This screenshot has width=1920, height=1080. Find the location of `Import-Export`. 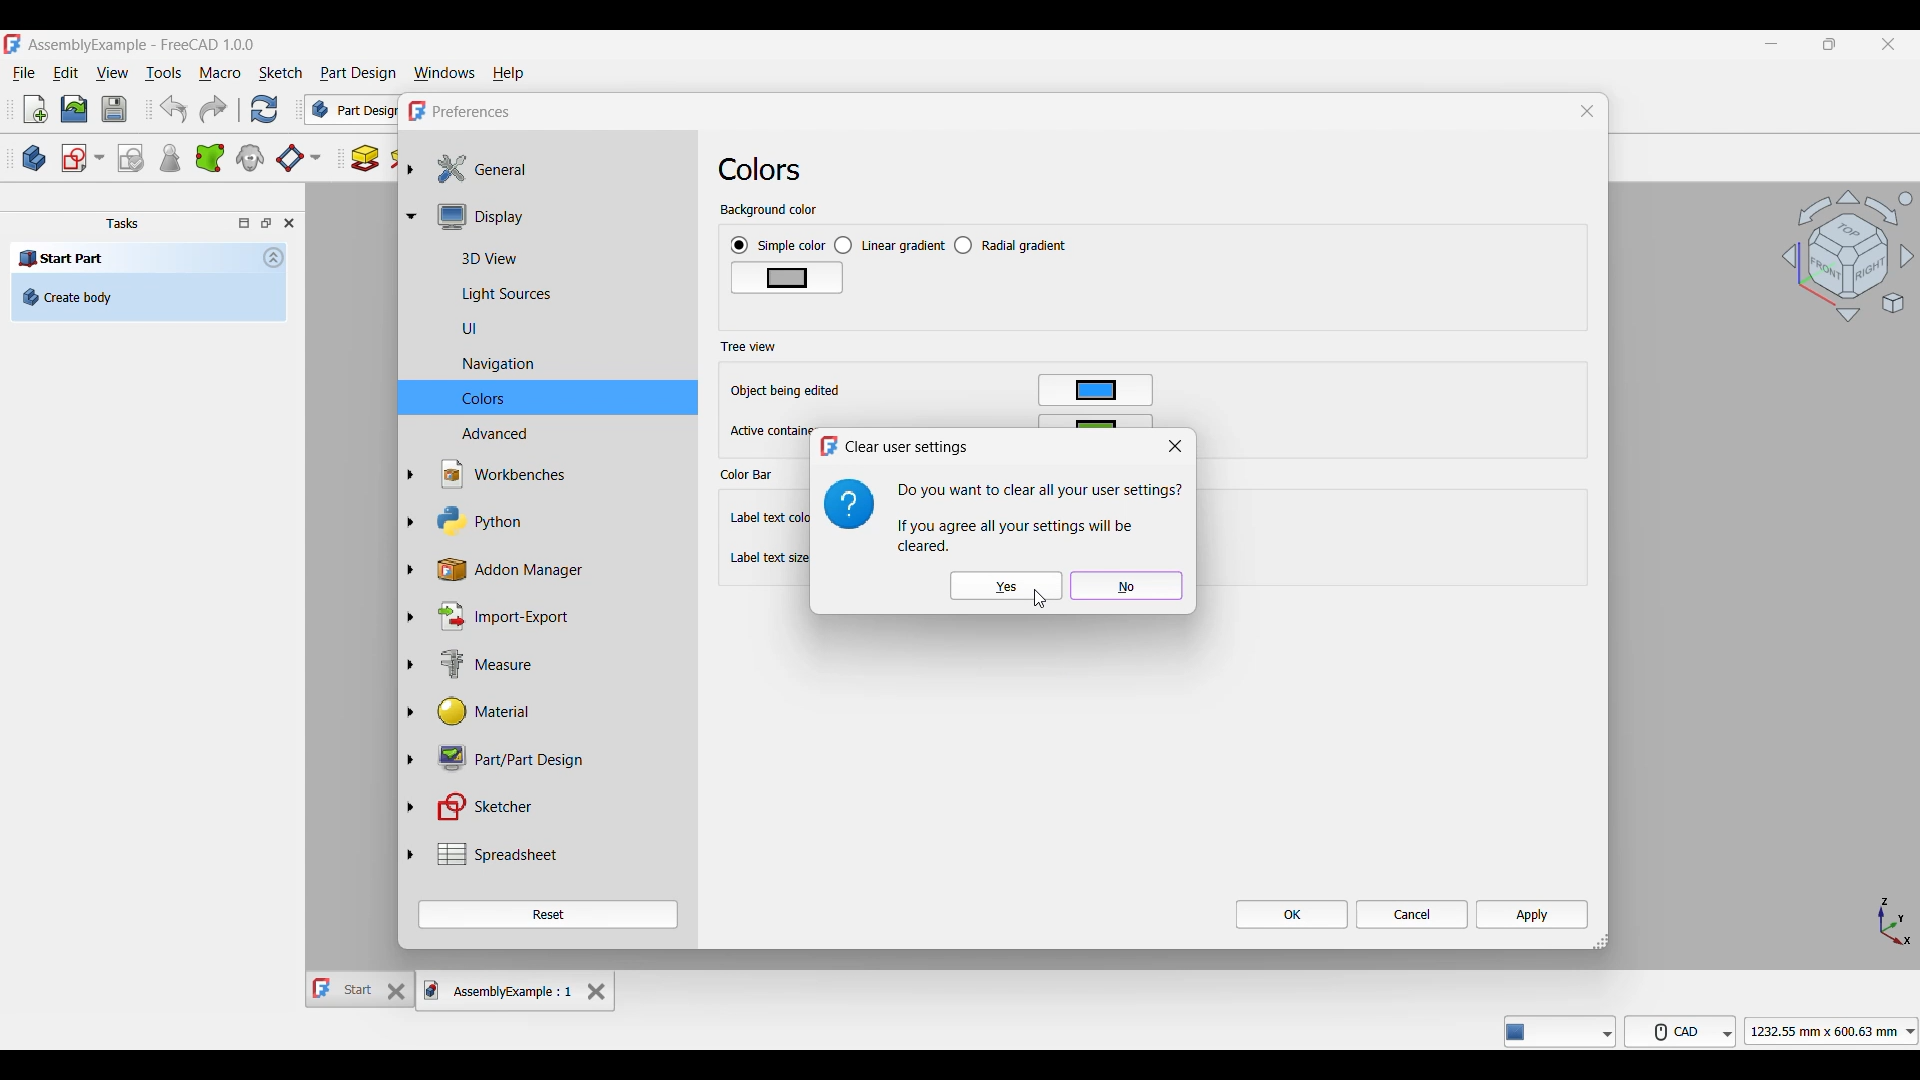

Import-Export is located at coordinates (494, 618).